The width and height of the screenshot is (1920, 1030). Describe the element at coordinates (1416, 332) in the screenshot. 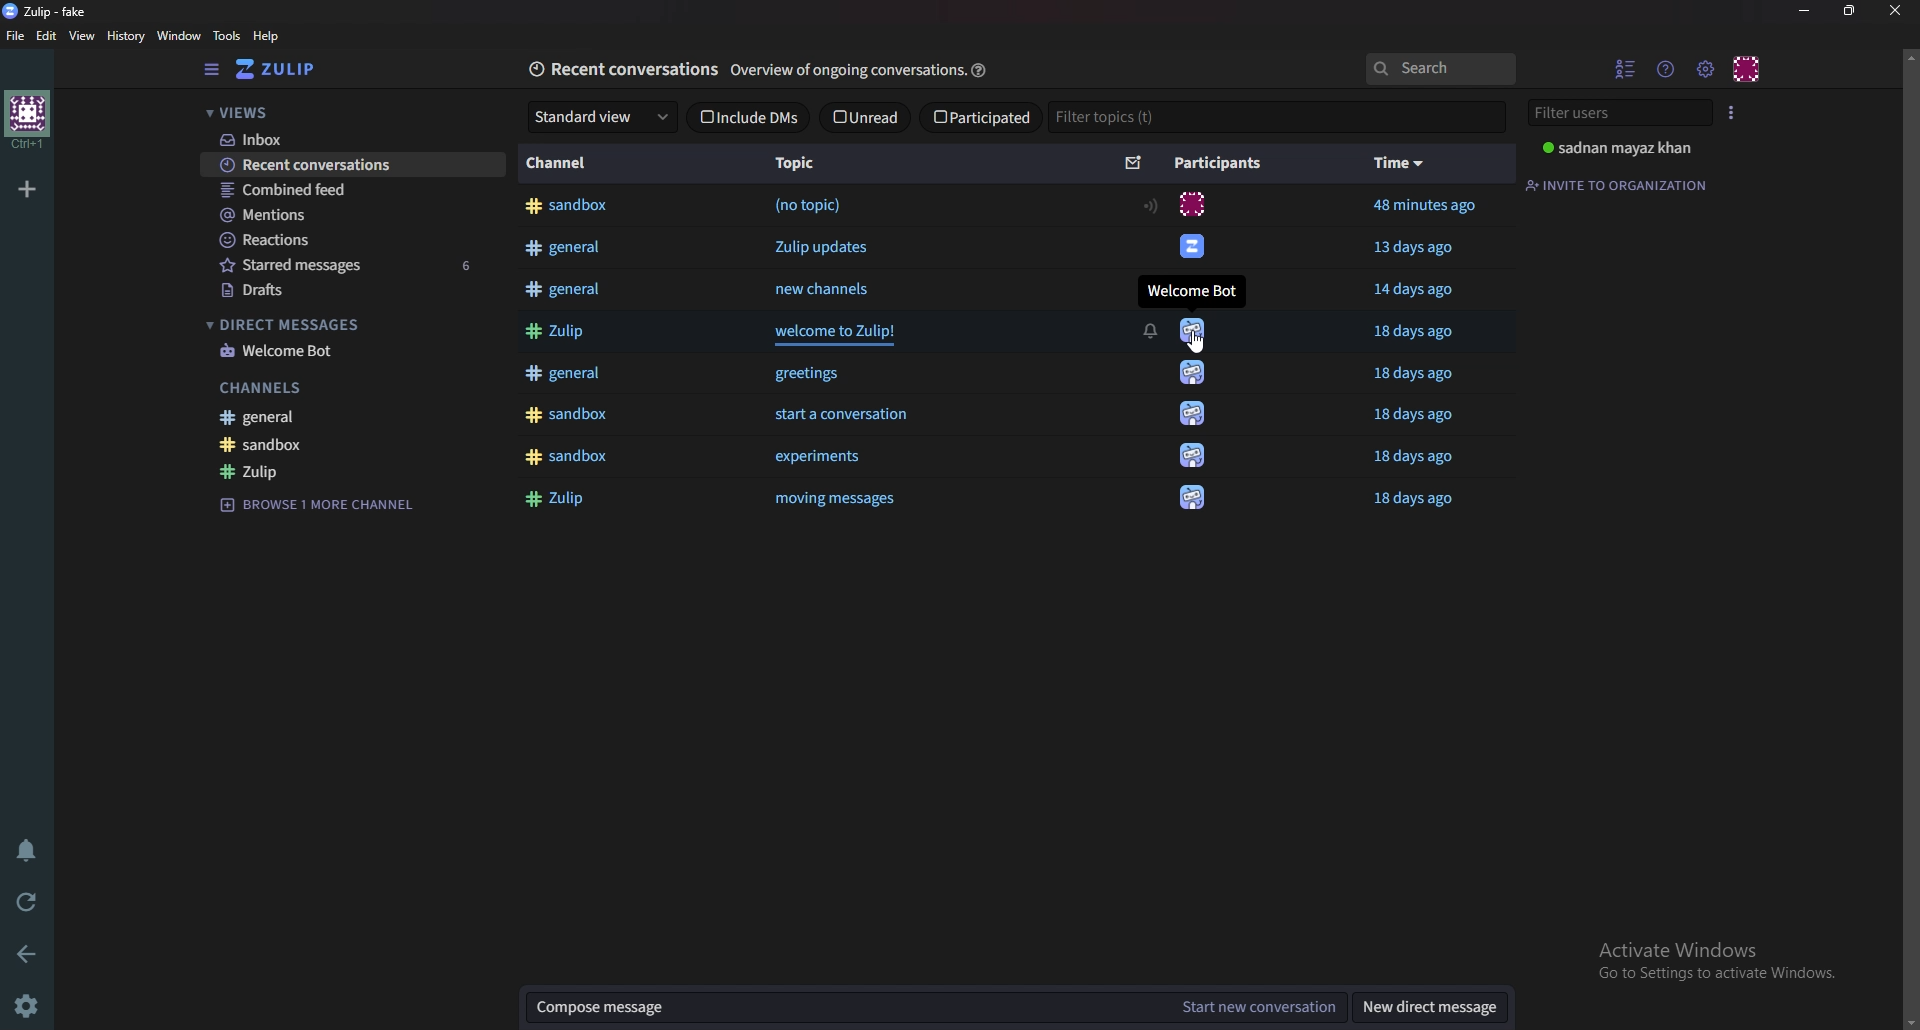

I see `18 days ago` at that location.